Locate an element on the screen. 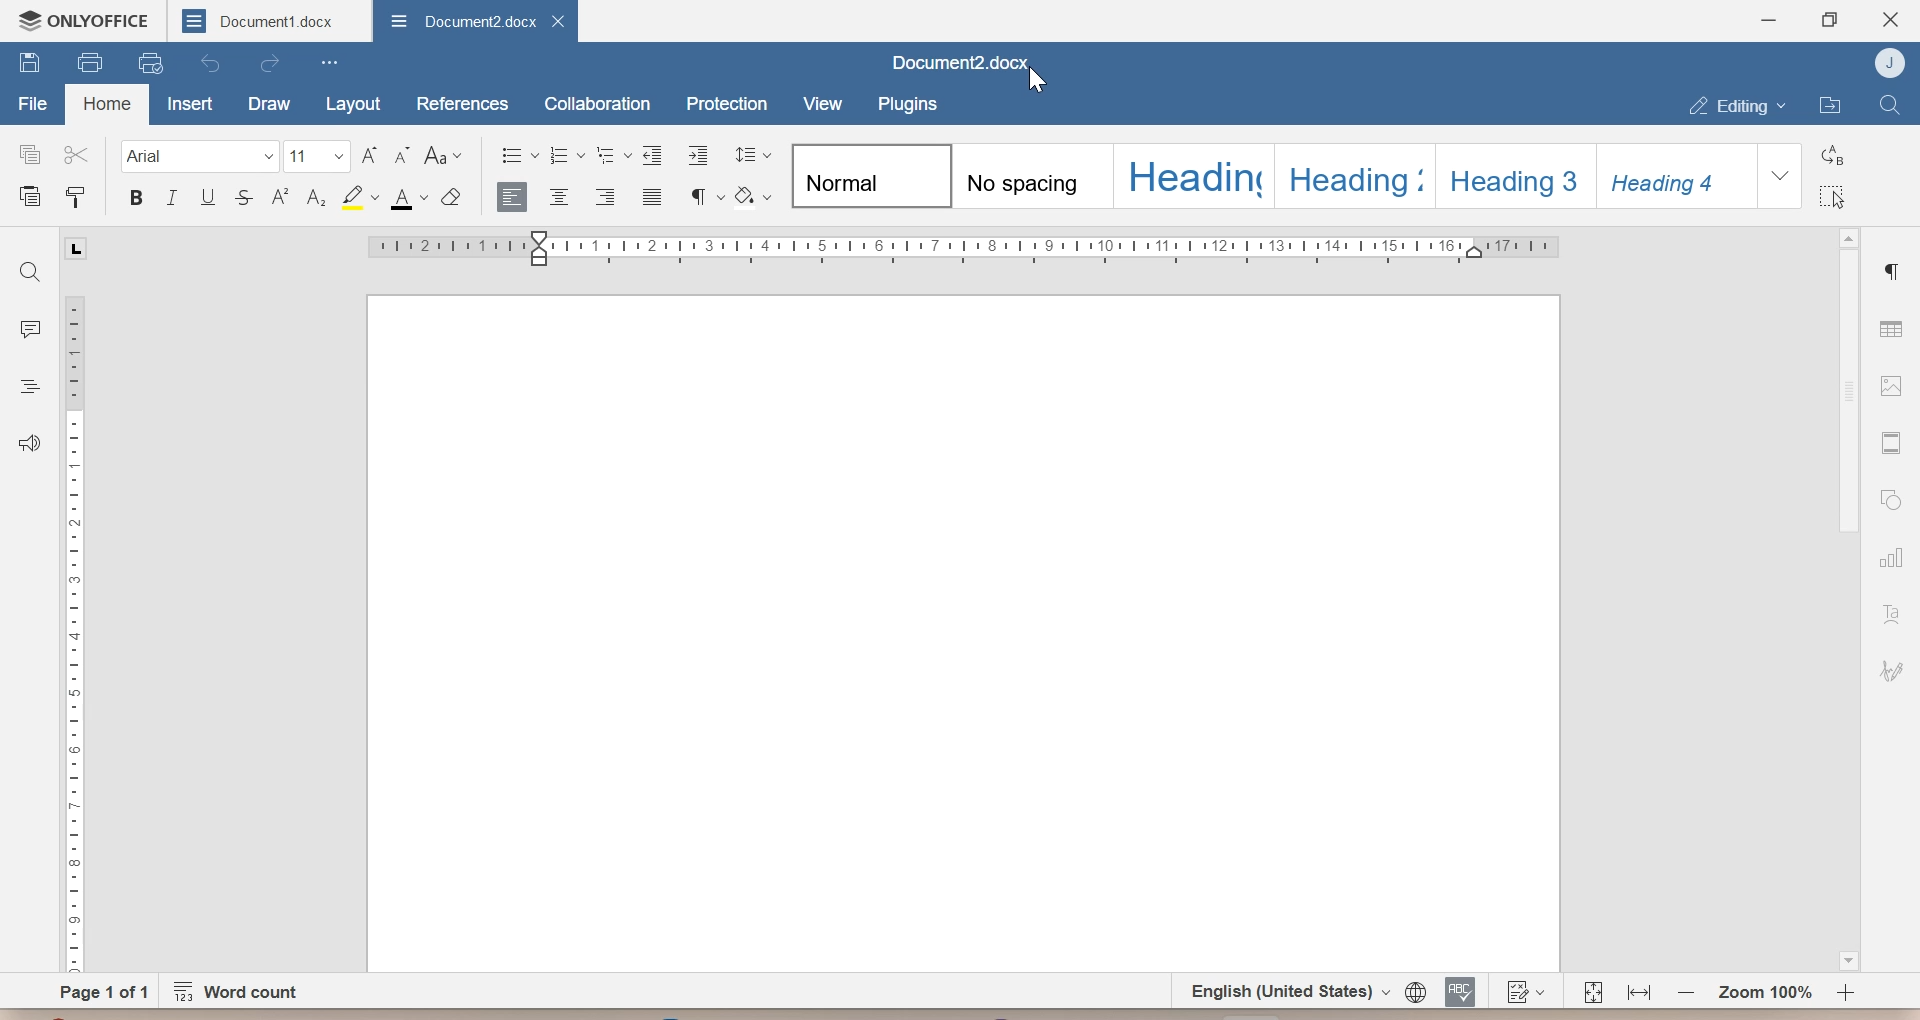 The height and width of the screenshot is (1020, 1920). Nonprinting characters is located at coordinates (705, 196).